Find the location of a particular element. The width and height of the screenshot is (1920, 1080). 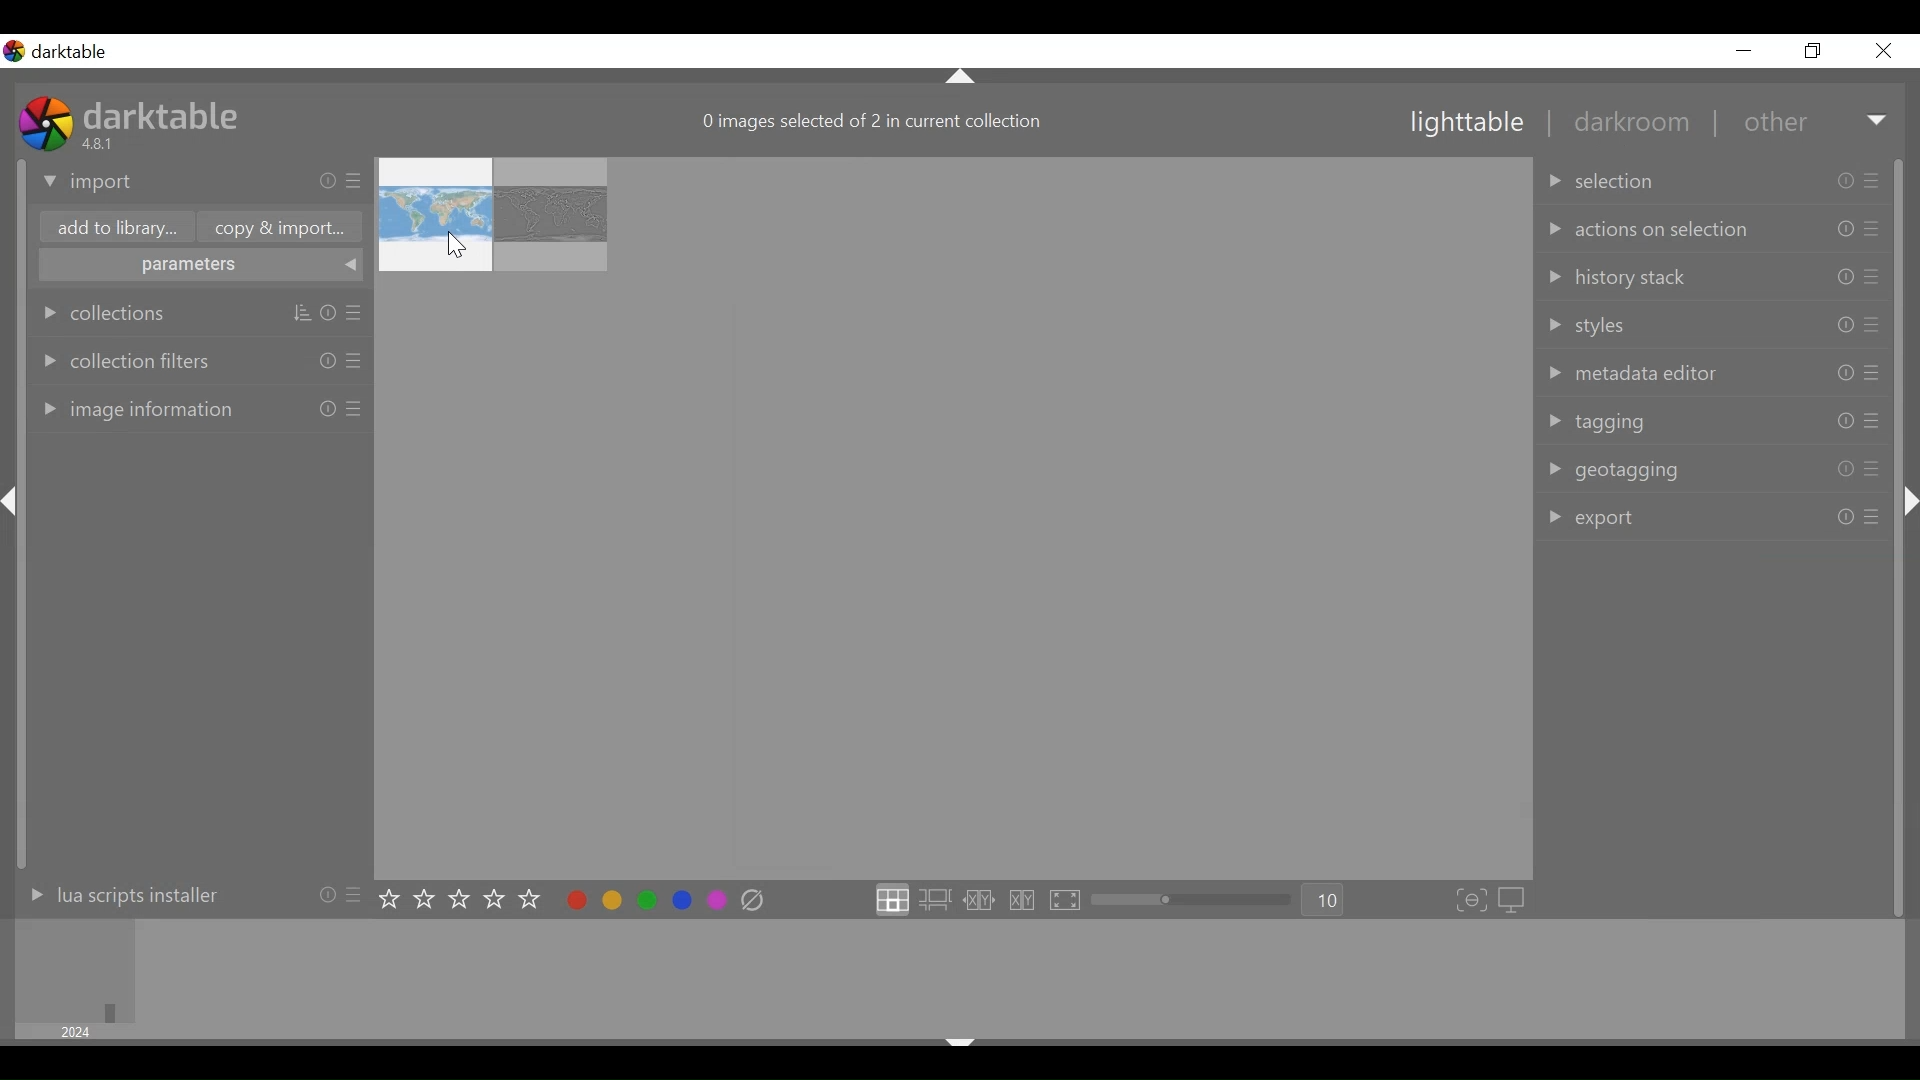

image 1 is located at coordinates (435, 214).